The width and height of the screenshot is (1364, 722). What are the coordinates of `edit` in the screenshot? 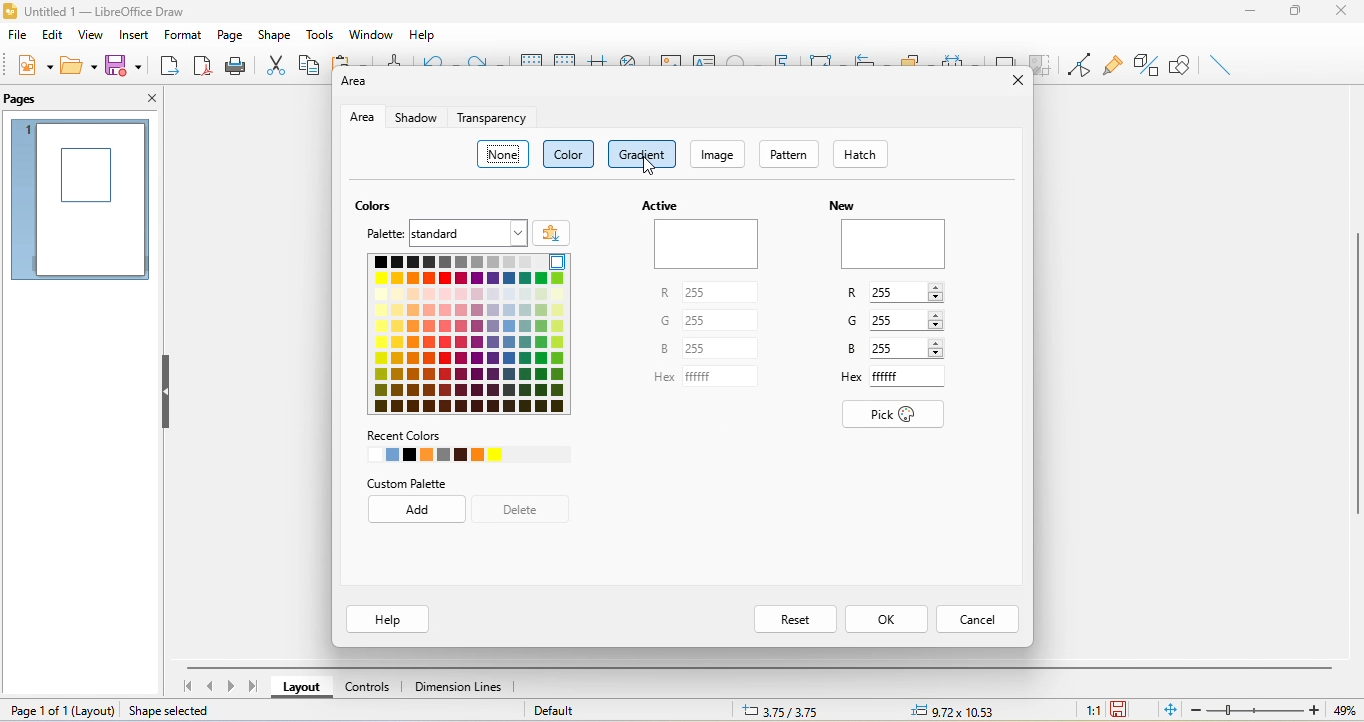 It's located at (52, 36).